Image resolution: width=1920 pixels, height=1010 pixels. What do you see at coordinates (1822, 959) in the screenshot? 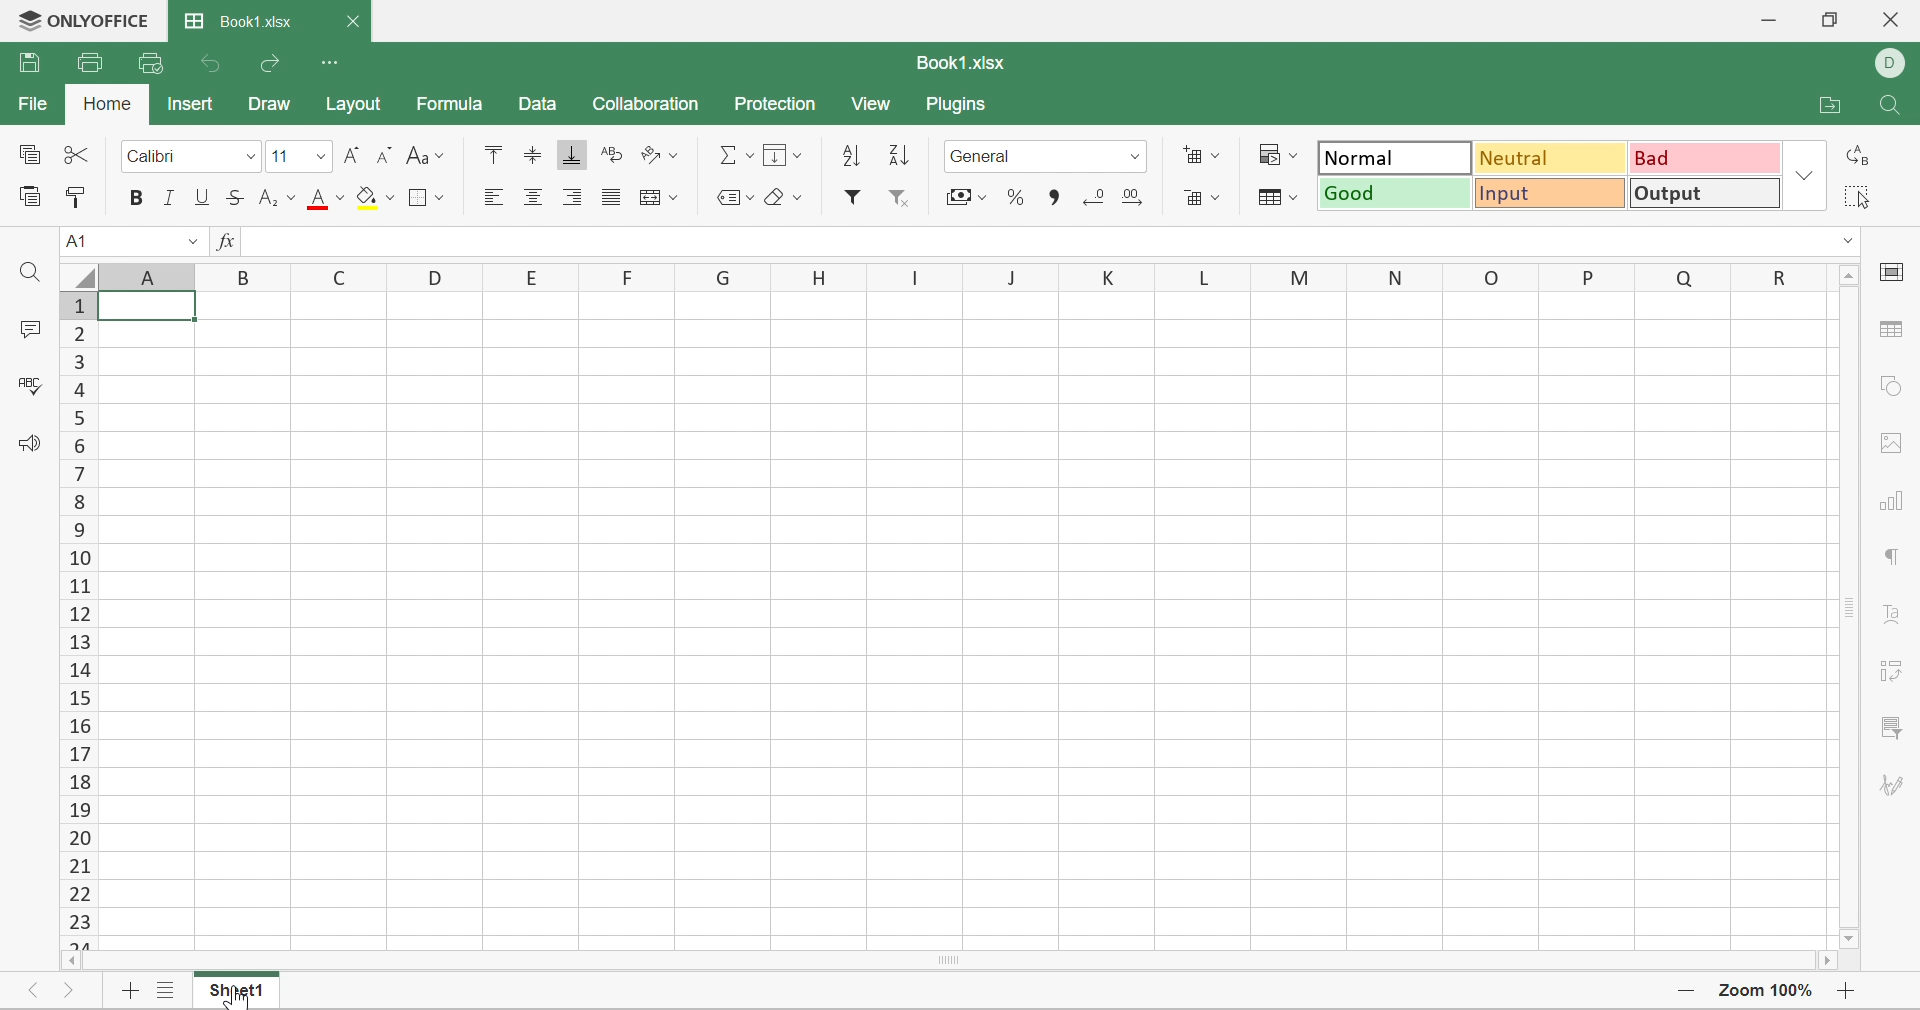
I see `Scroll right` at bounding box center [1822, 959].